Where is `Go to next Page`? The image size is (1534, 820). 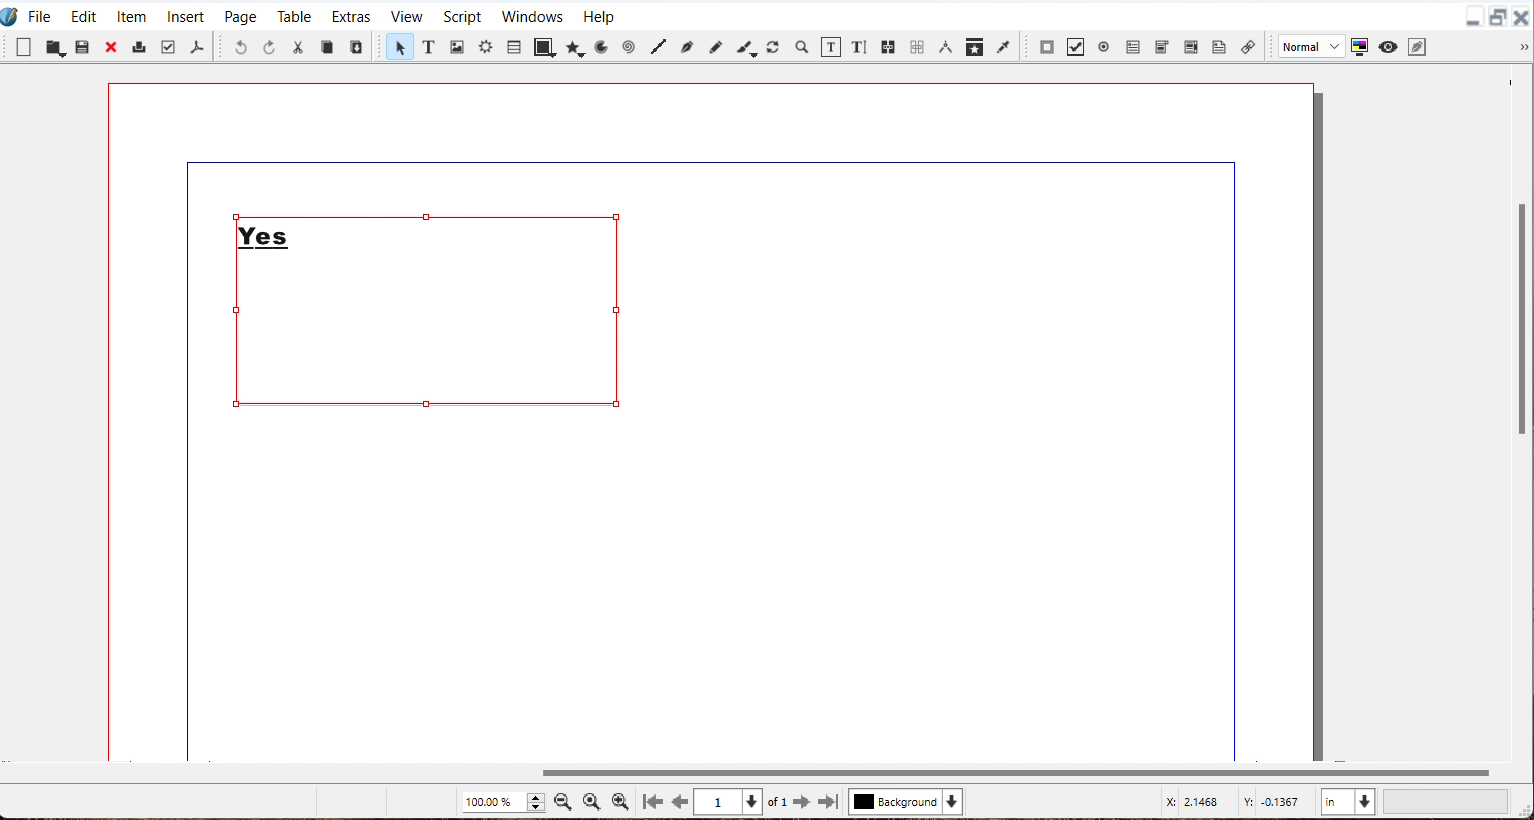 Go to next Page is located at coordinates (802, 803).